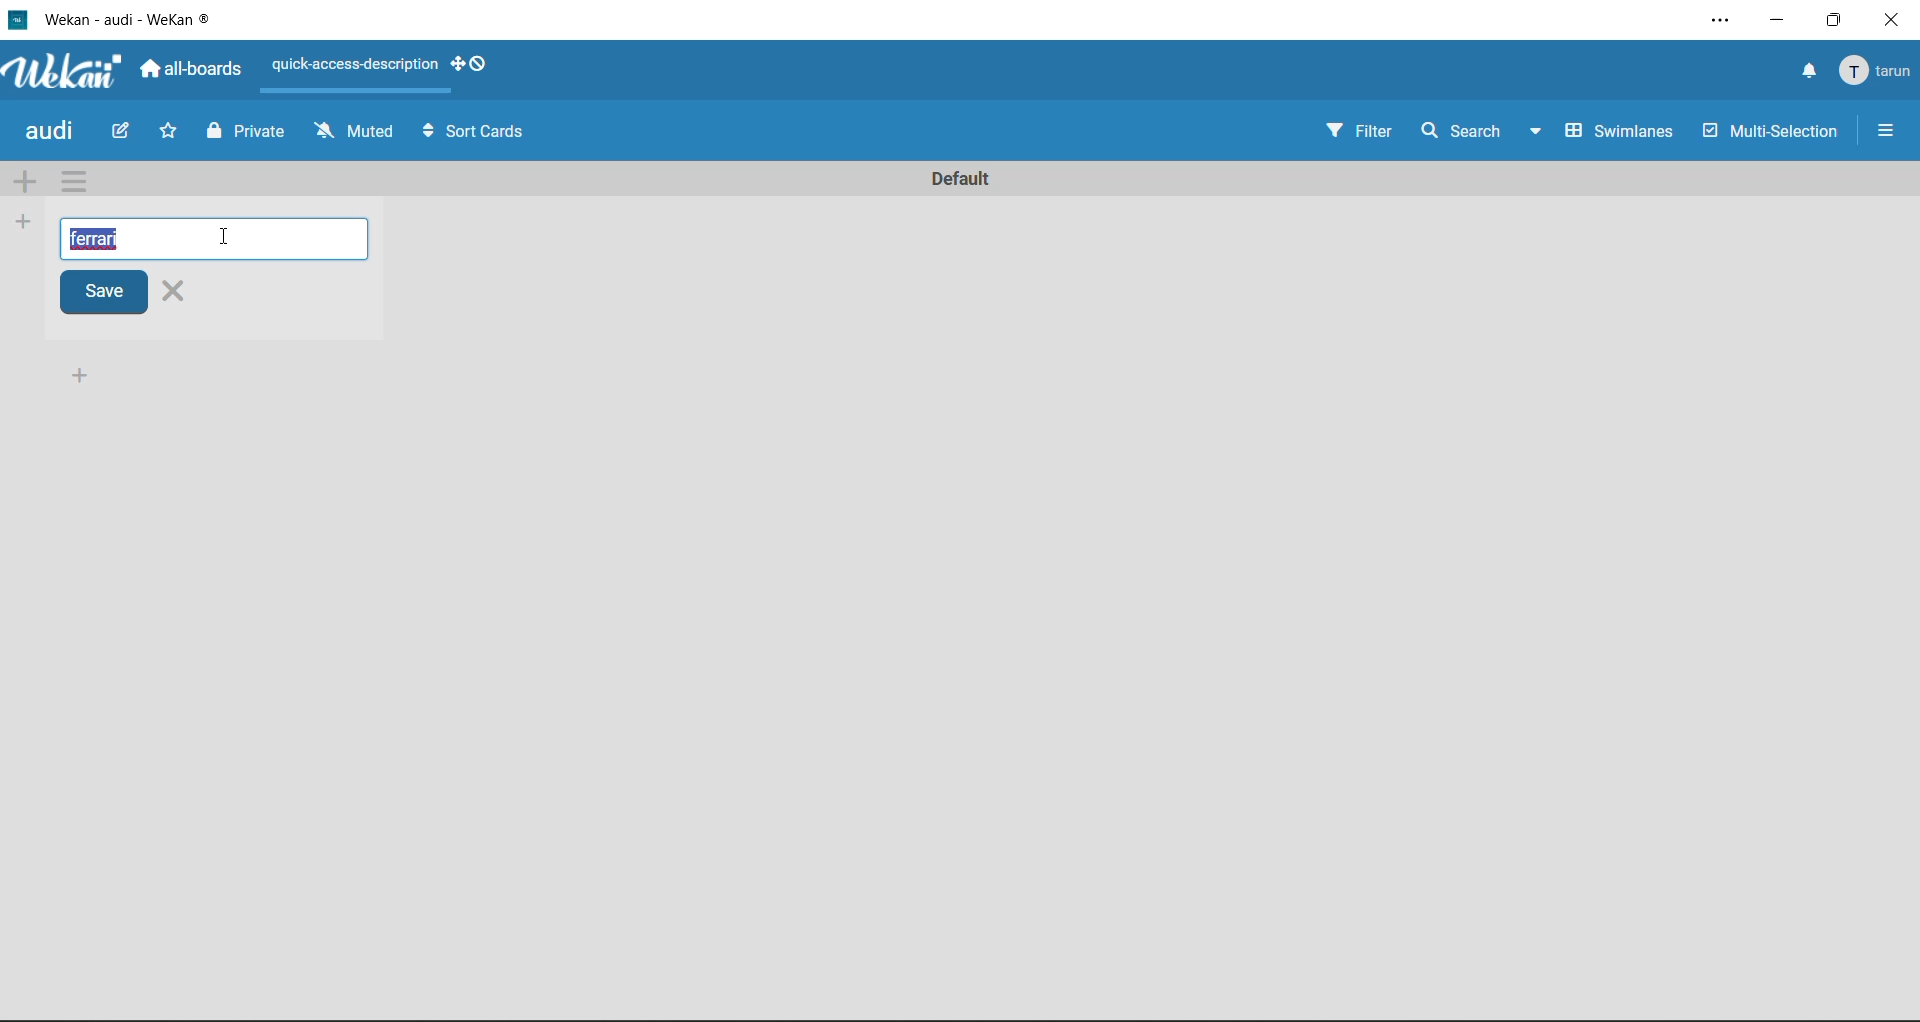  What do you see at coordinates (51, 134) in the screenshot?
I see `audi` at bounding box center [51, 134].